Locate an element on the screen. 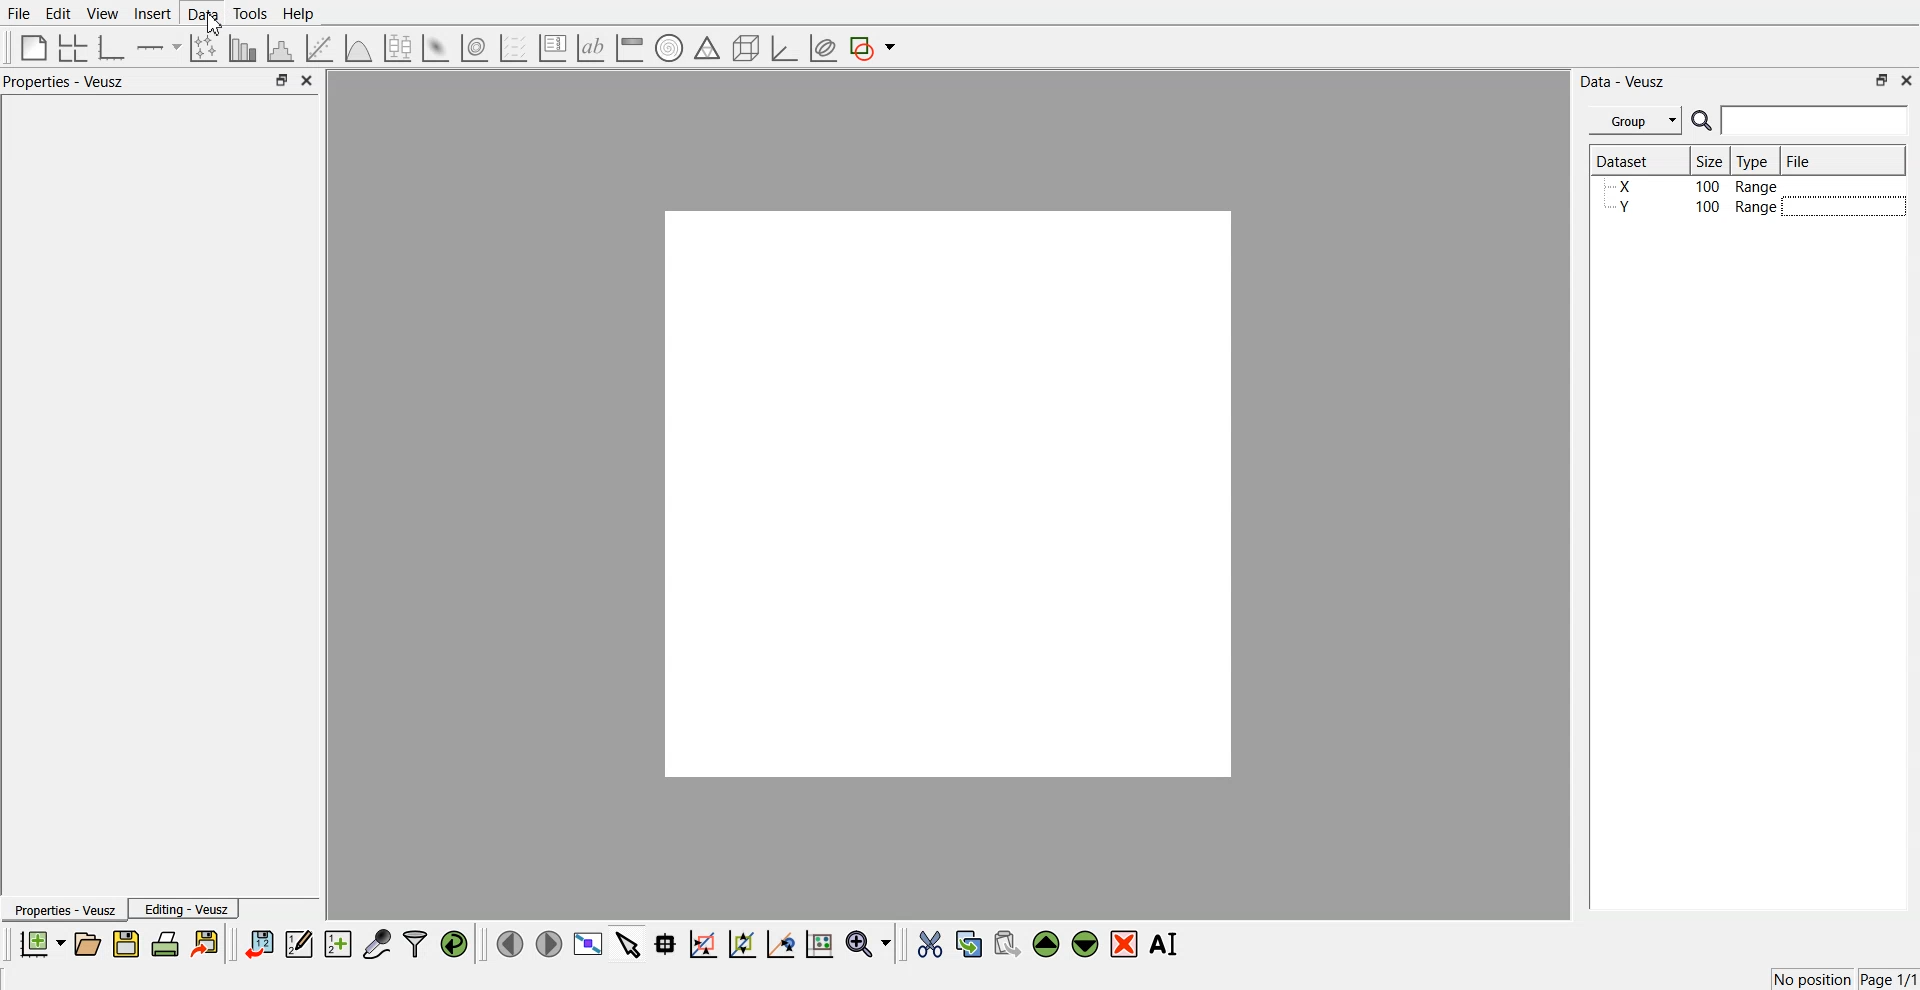 This screenshot has height=990, width=1920. Polar Graph is located at coordinates (669, 48).